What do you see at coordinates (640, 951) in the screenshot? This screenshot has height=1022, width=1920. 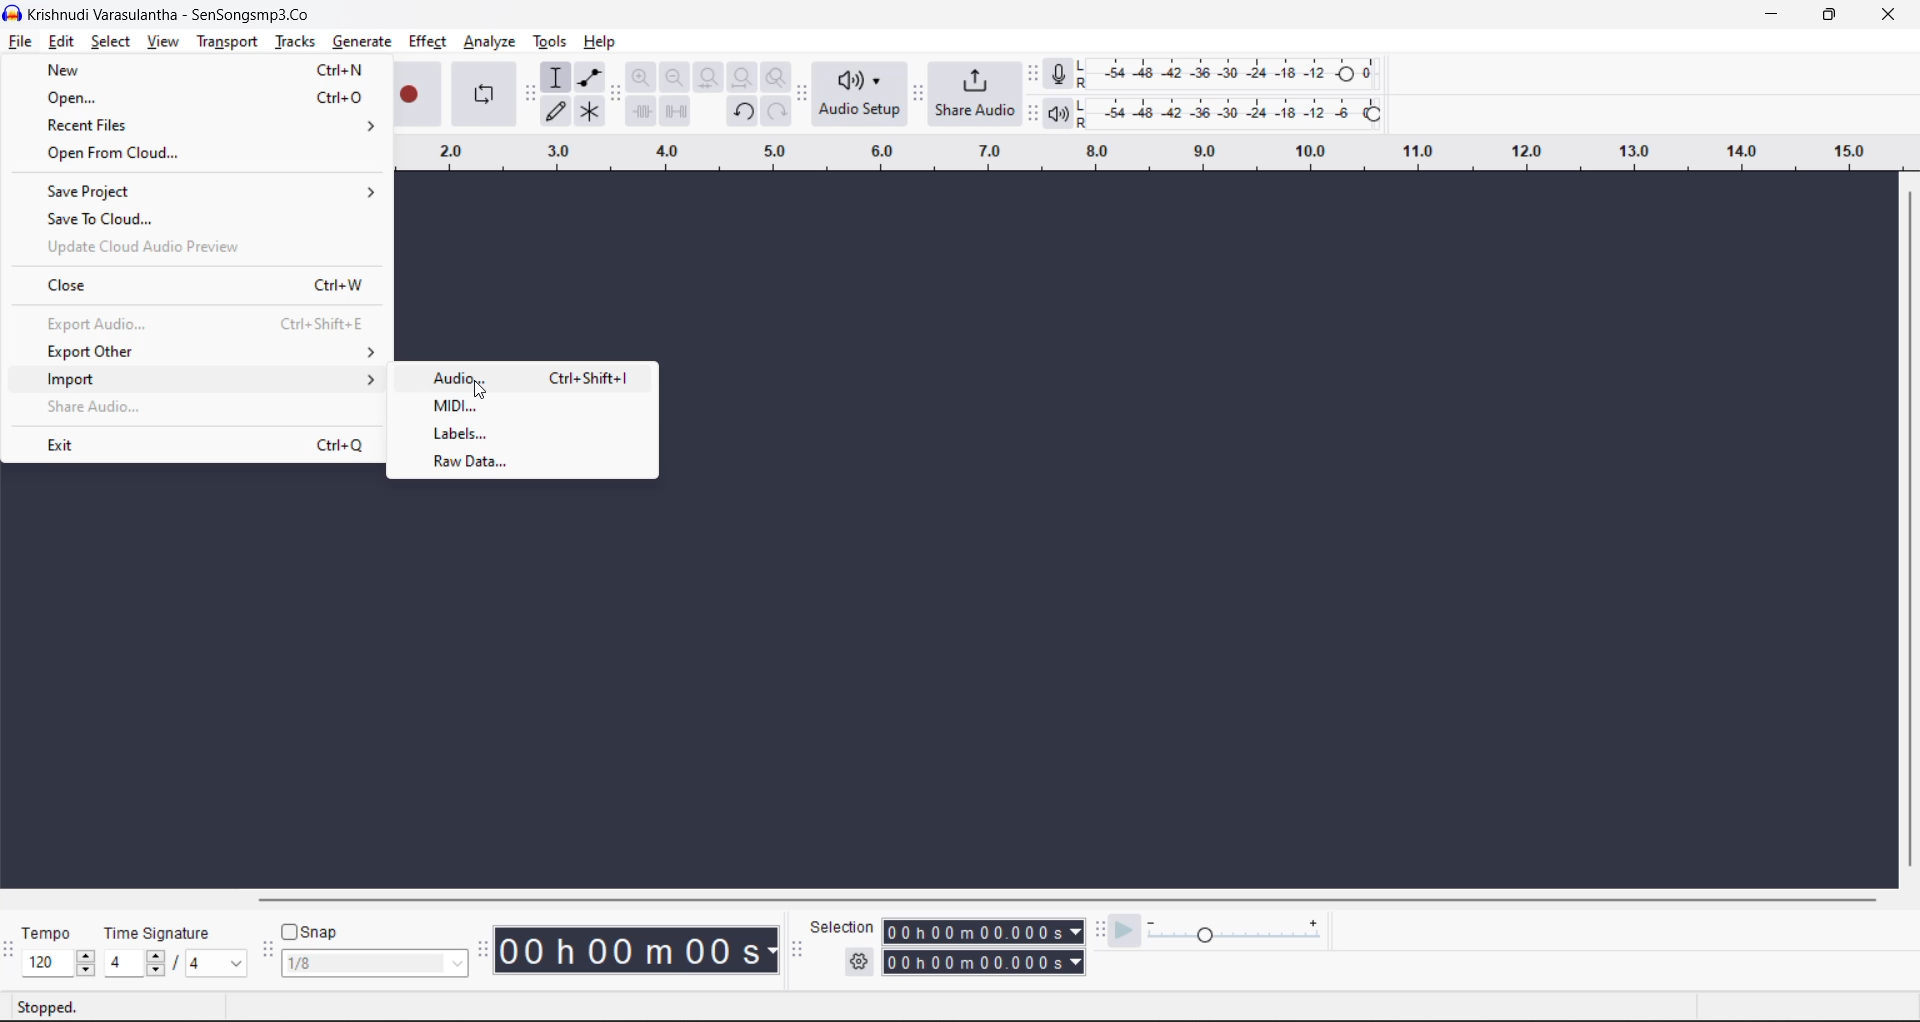 I see `00 h 00m 00s` at bounding box center [640, 951].